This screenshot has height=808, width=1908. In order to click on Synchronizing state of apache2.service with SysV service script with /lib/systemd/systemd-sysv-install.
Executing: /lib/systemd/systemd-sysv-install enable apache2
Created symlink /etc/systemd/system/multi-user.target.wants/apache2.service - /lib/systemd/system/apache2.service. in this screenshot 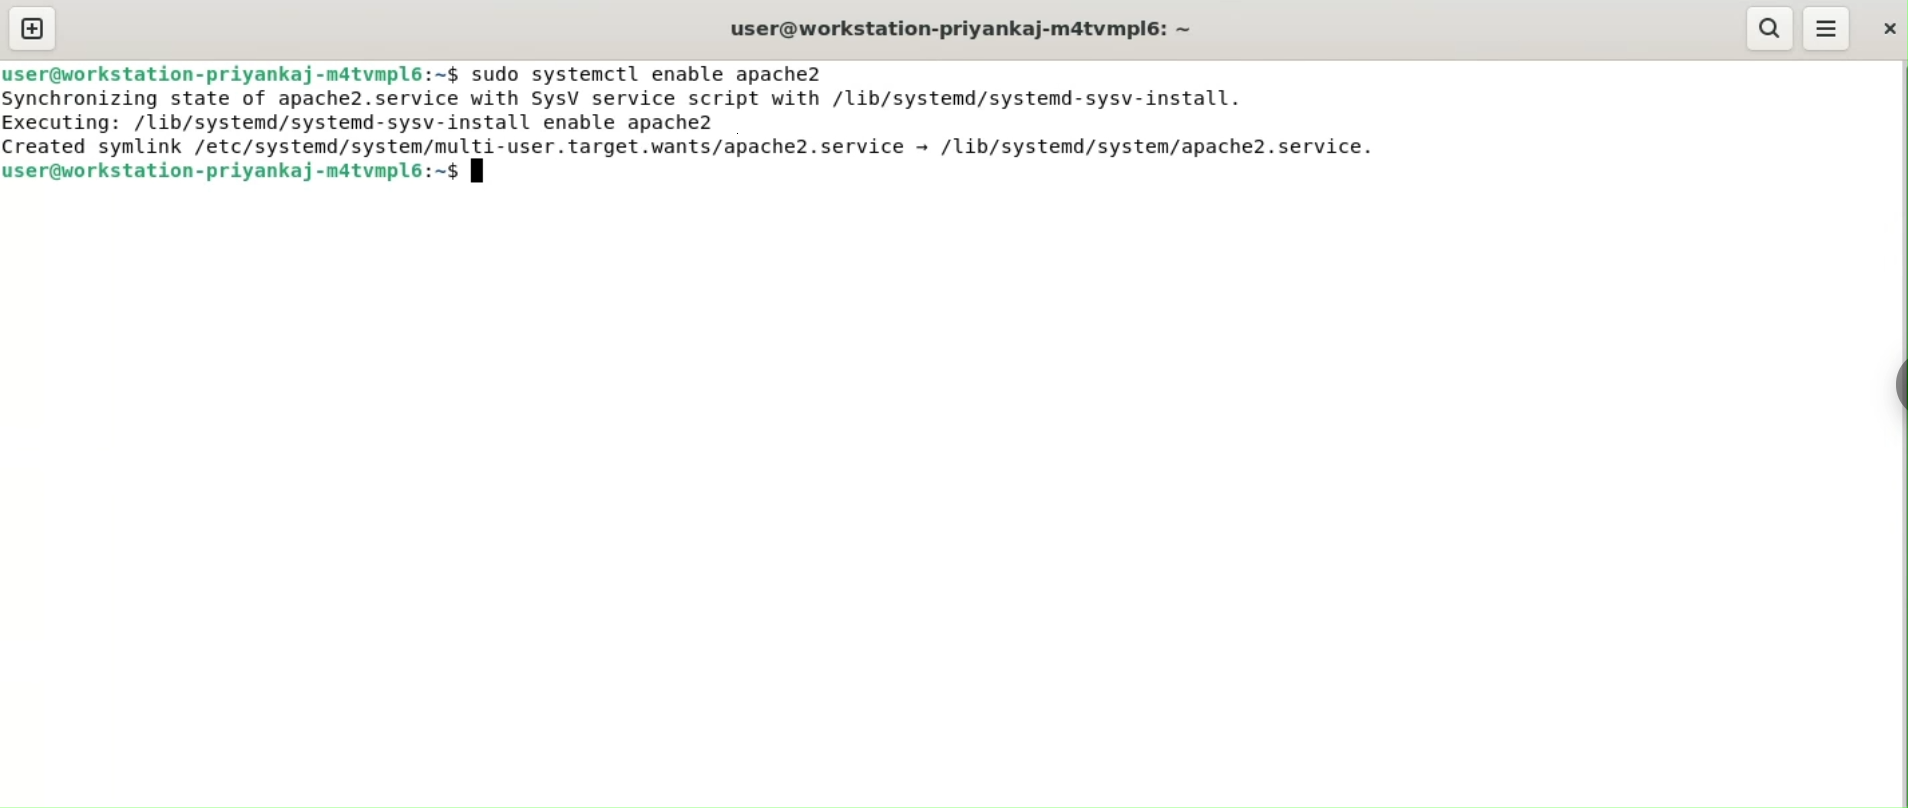, I will do `click(699, 122)`.